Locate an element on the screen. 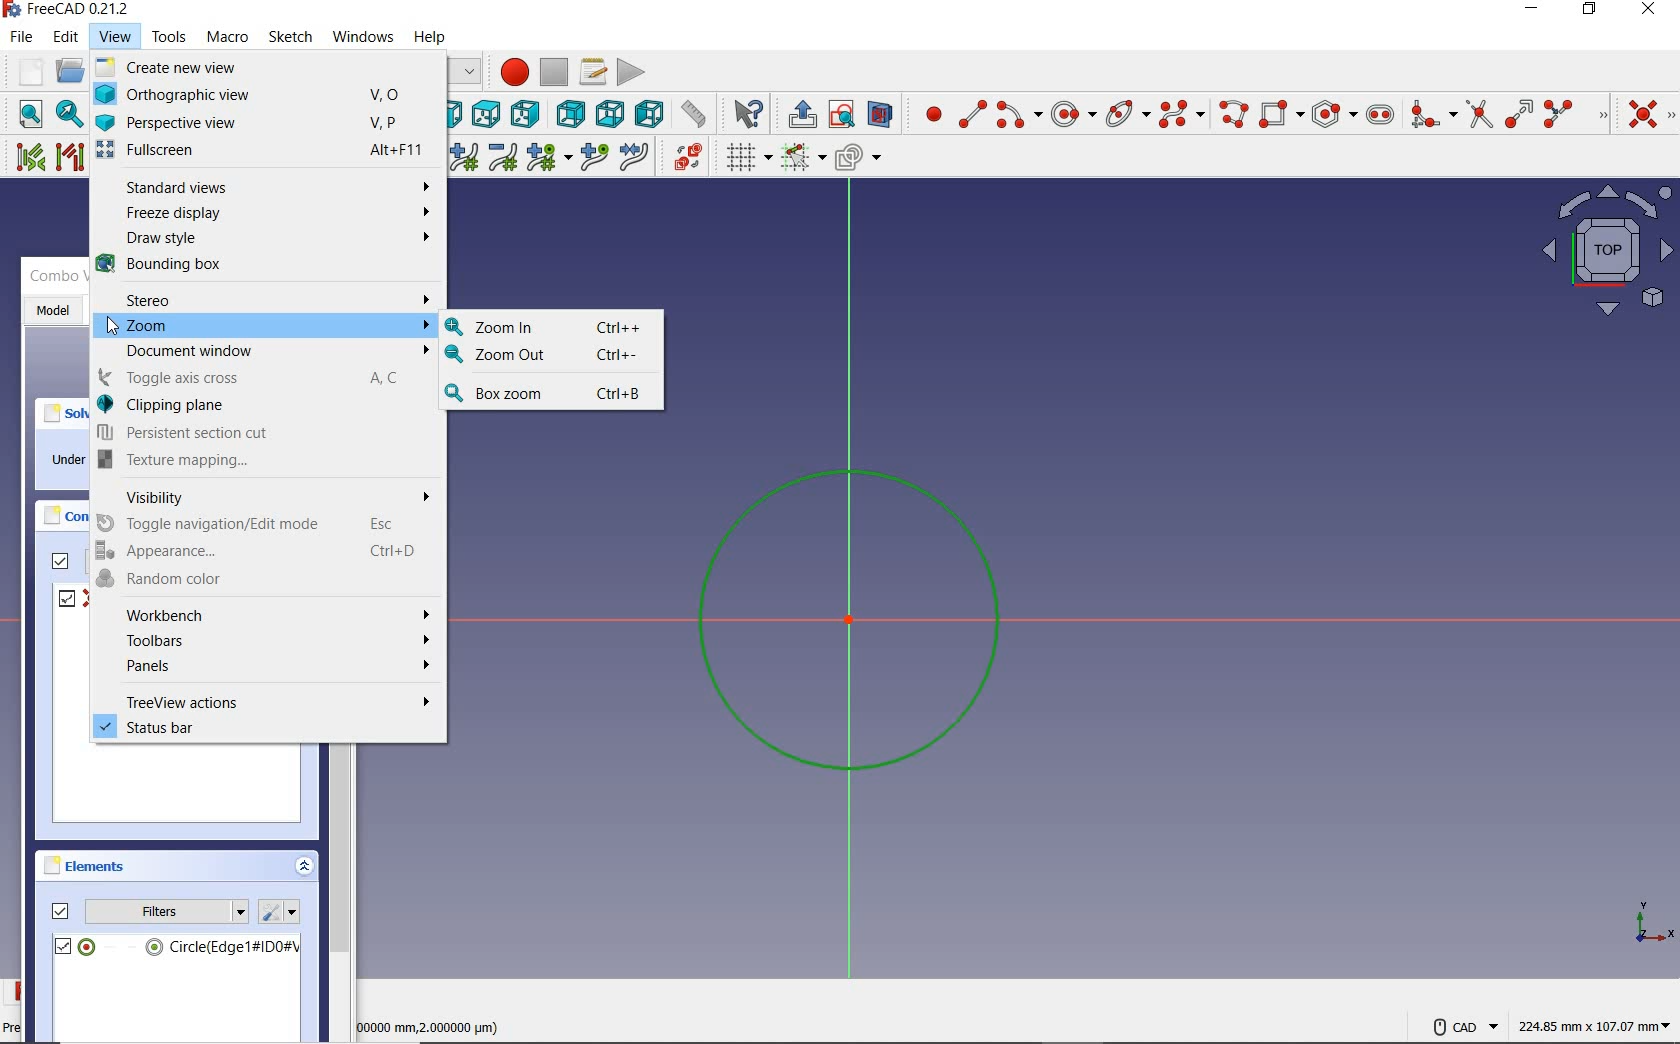 The width and height of the screenshot is (1680, 1044). Persistent section cut is located at coordinates (270, 431).